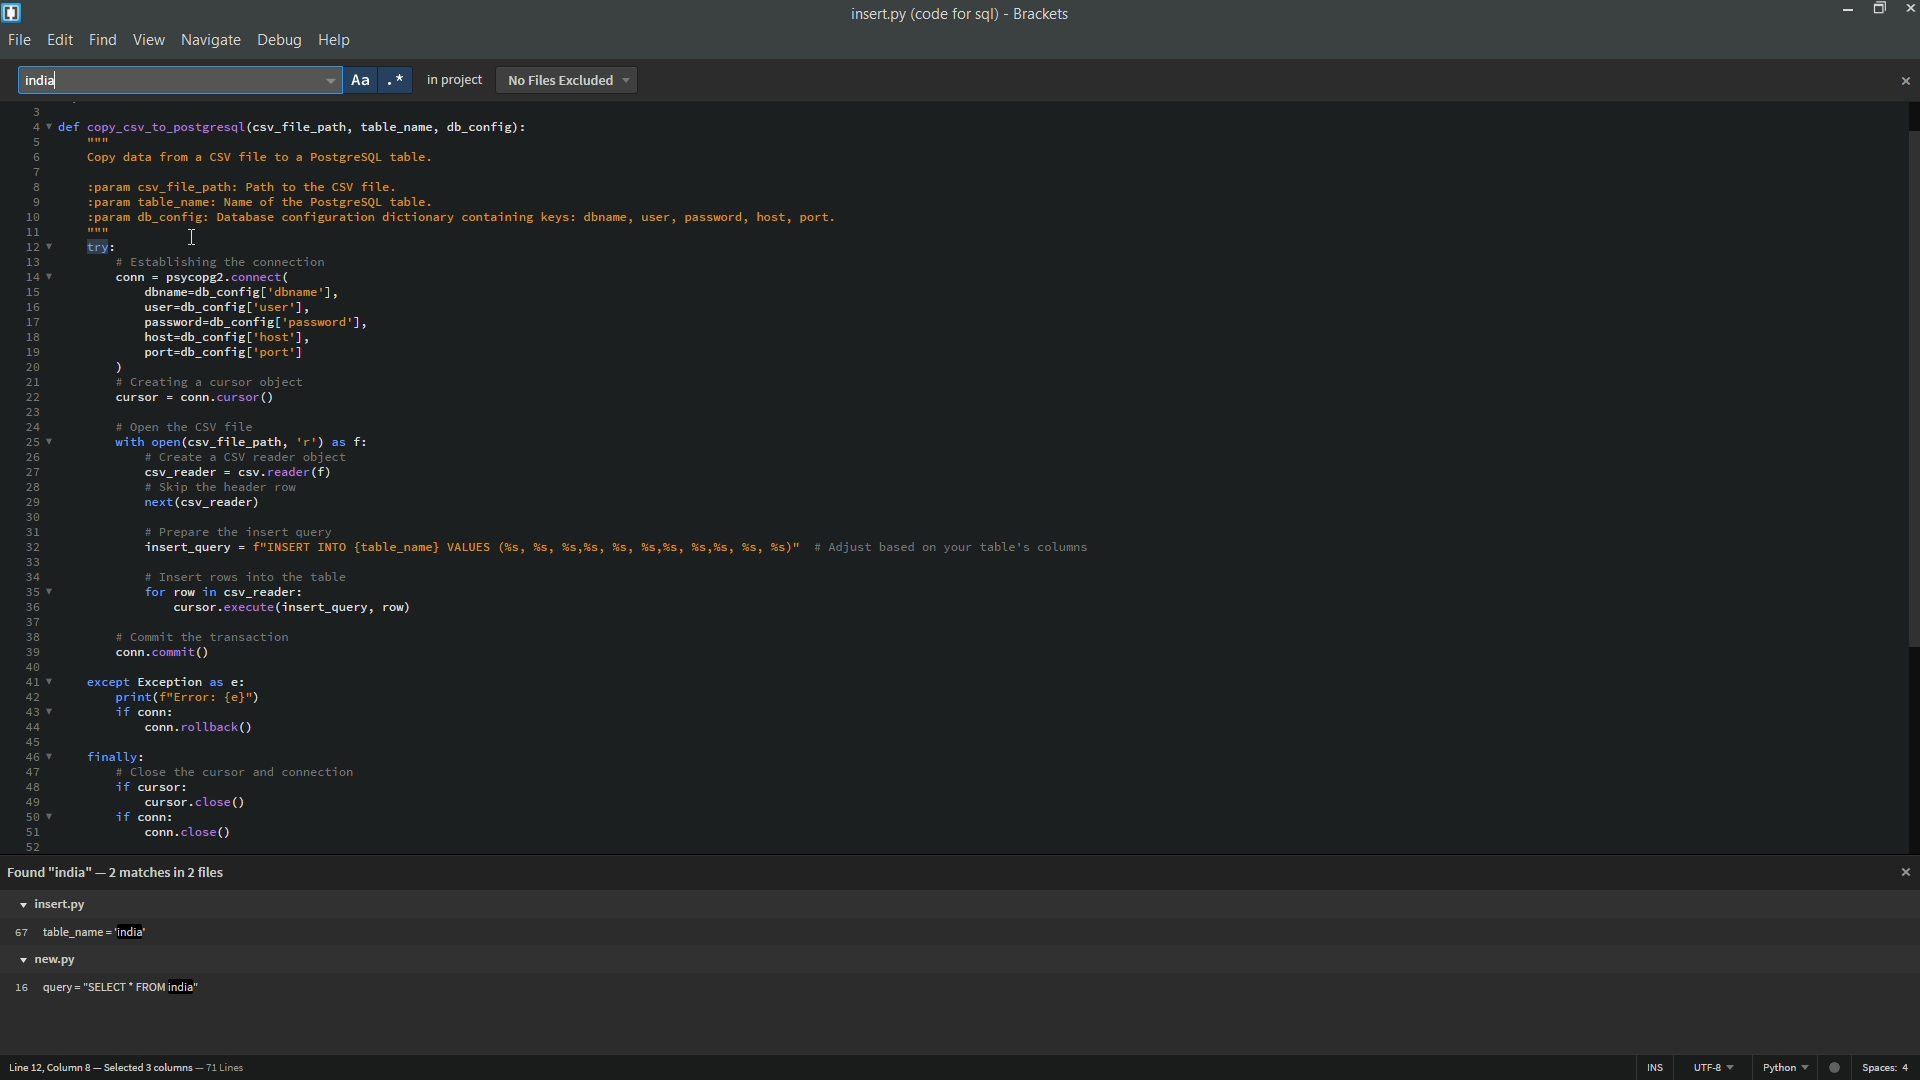 This screenshot has height=1080, width=1920. What do you see at coordinates (1837, 1064) in the screenshot?
I see `web` at bounding box center [1837, 1064].